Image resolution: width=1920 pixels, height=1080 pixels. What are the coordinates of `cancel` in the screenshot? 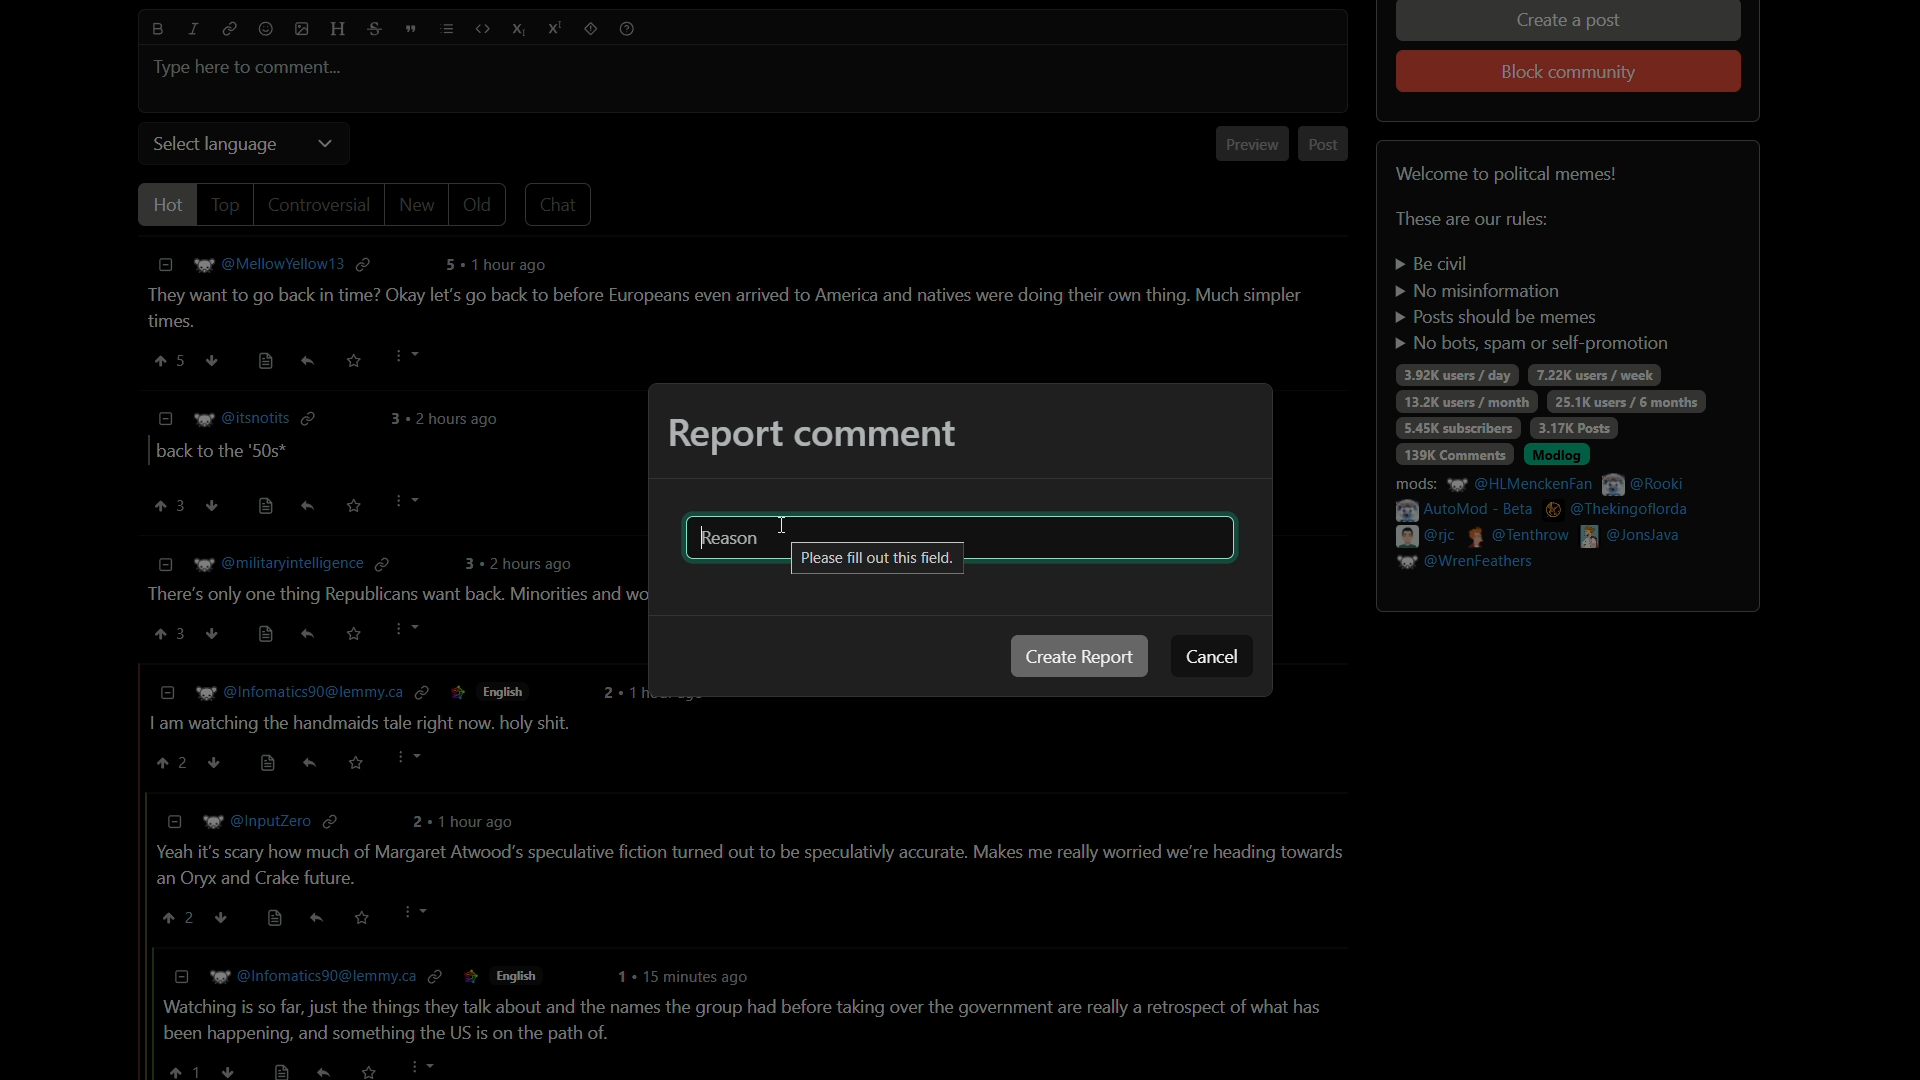 It's located at (1213, 656).